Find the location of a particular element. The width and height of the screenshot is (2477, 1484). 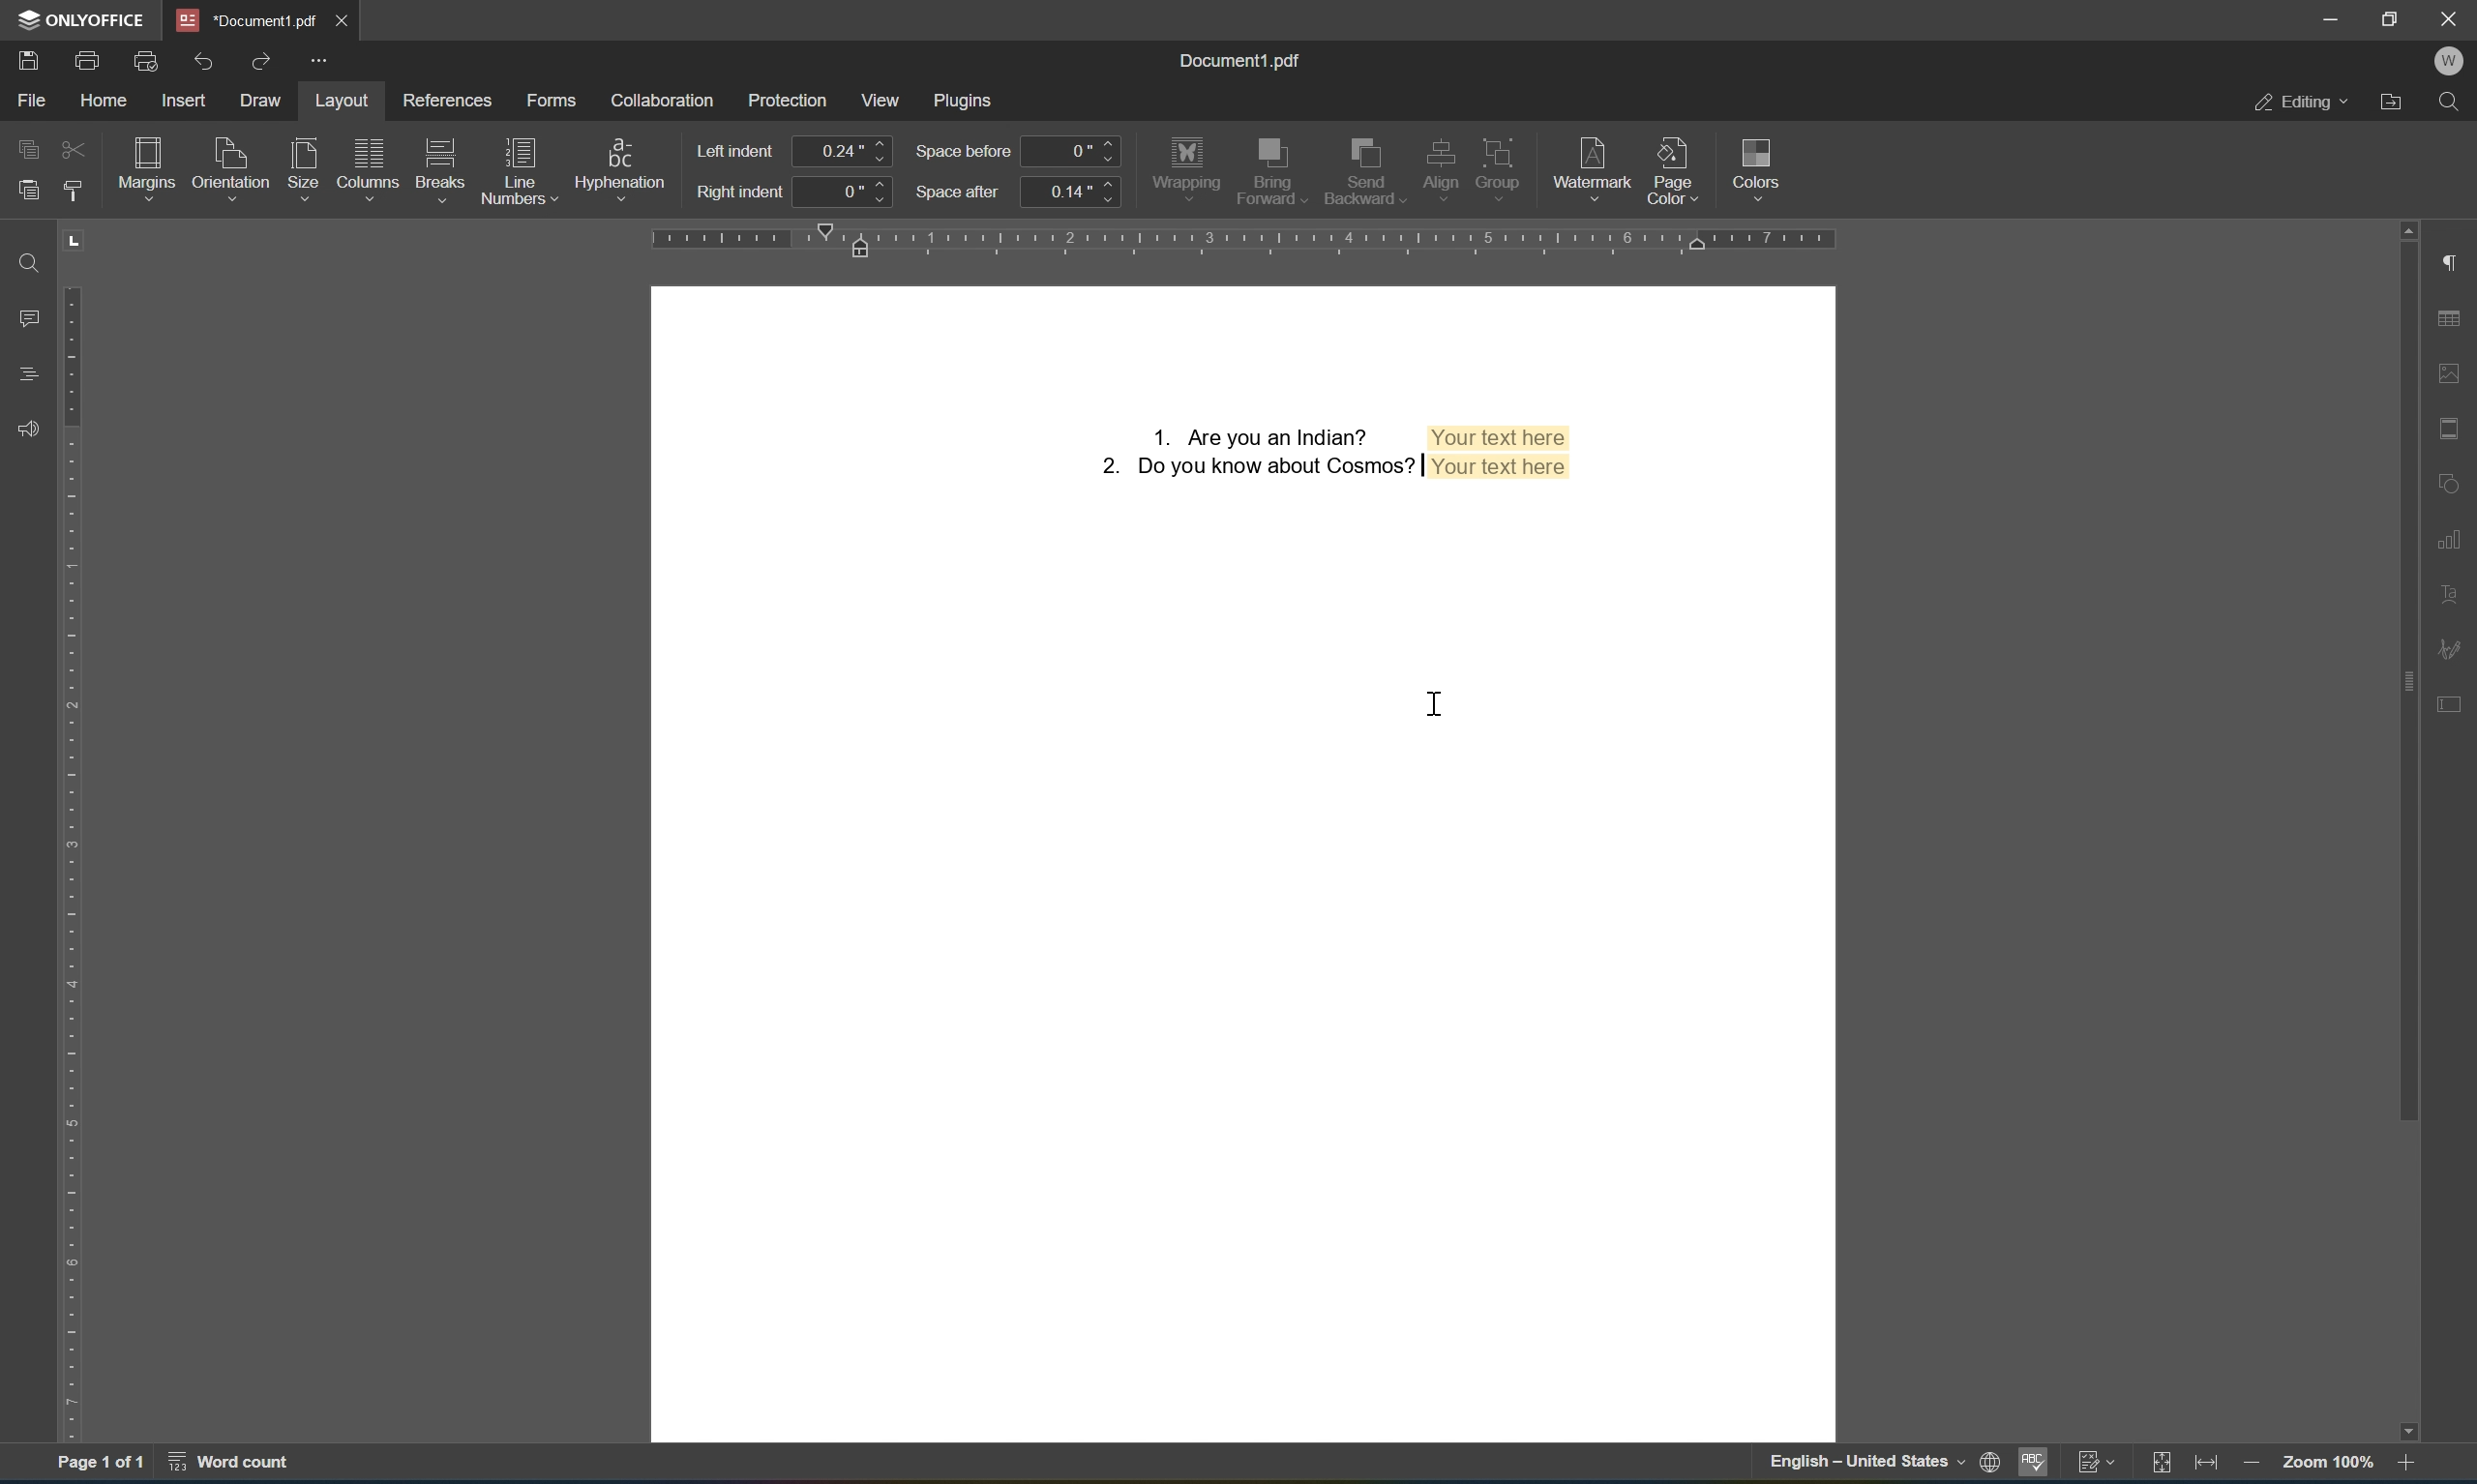

draw is located at coordinates (257, 100).